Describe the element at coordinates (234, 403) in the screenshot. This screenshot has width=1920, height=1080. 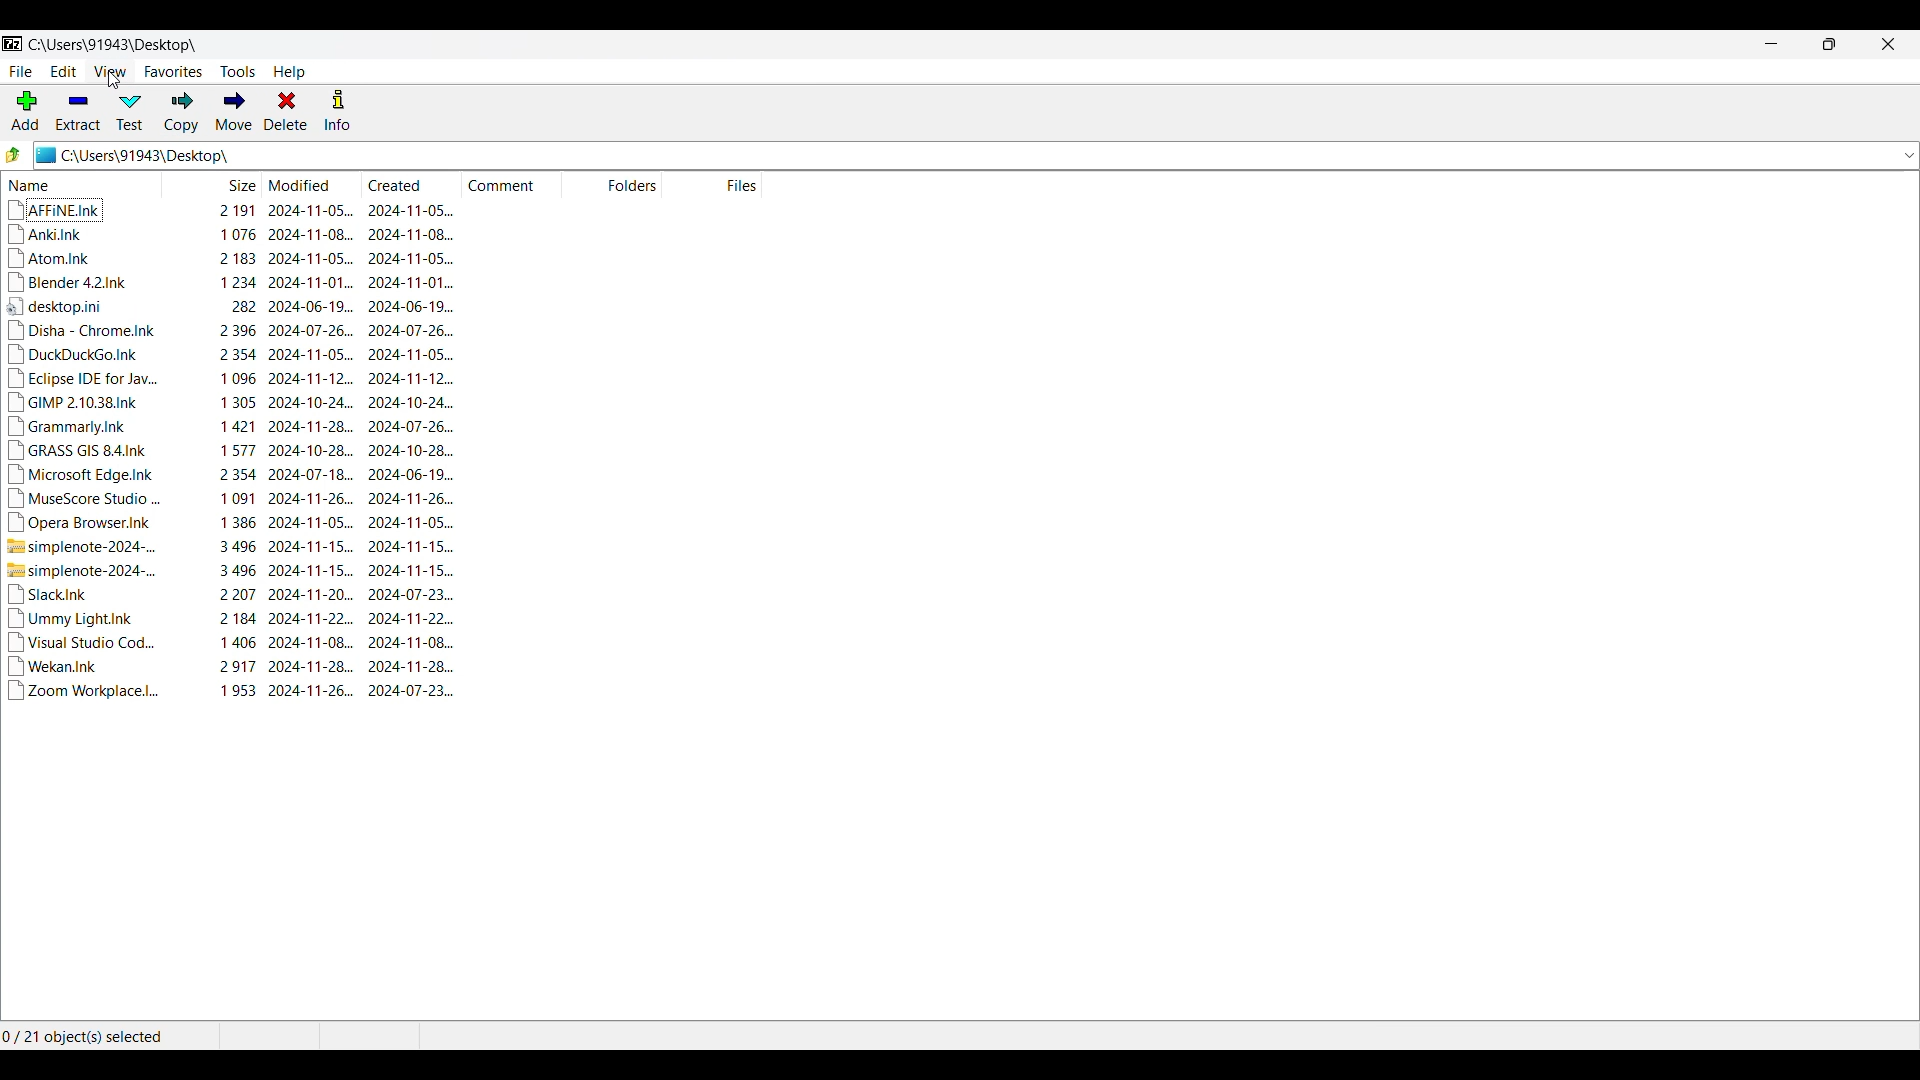
I see `GIMP 2.10.38.Ink 1305 2024-10-24... 2024-10-24..` at that location.